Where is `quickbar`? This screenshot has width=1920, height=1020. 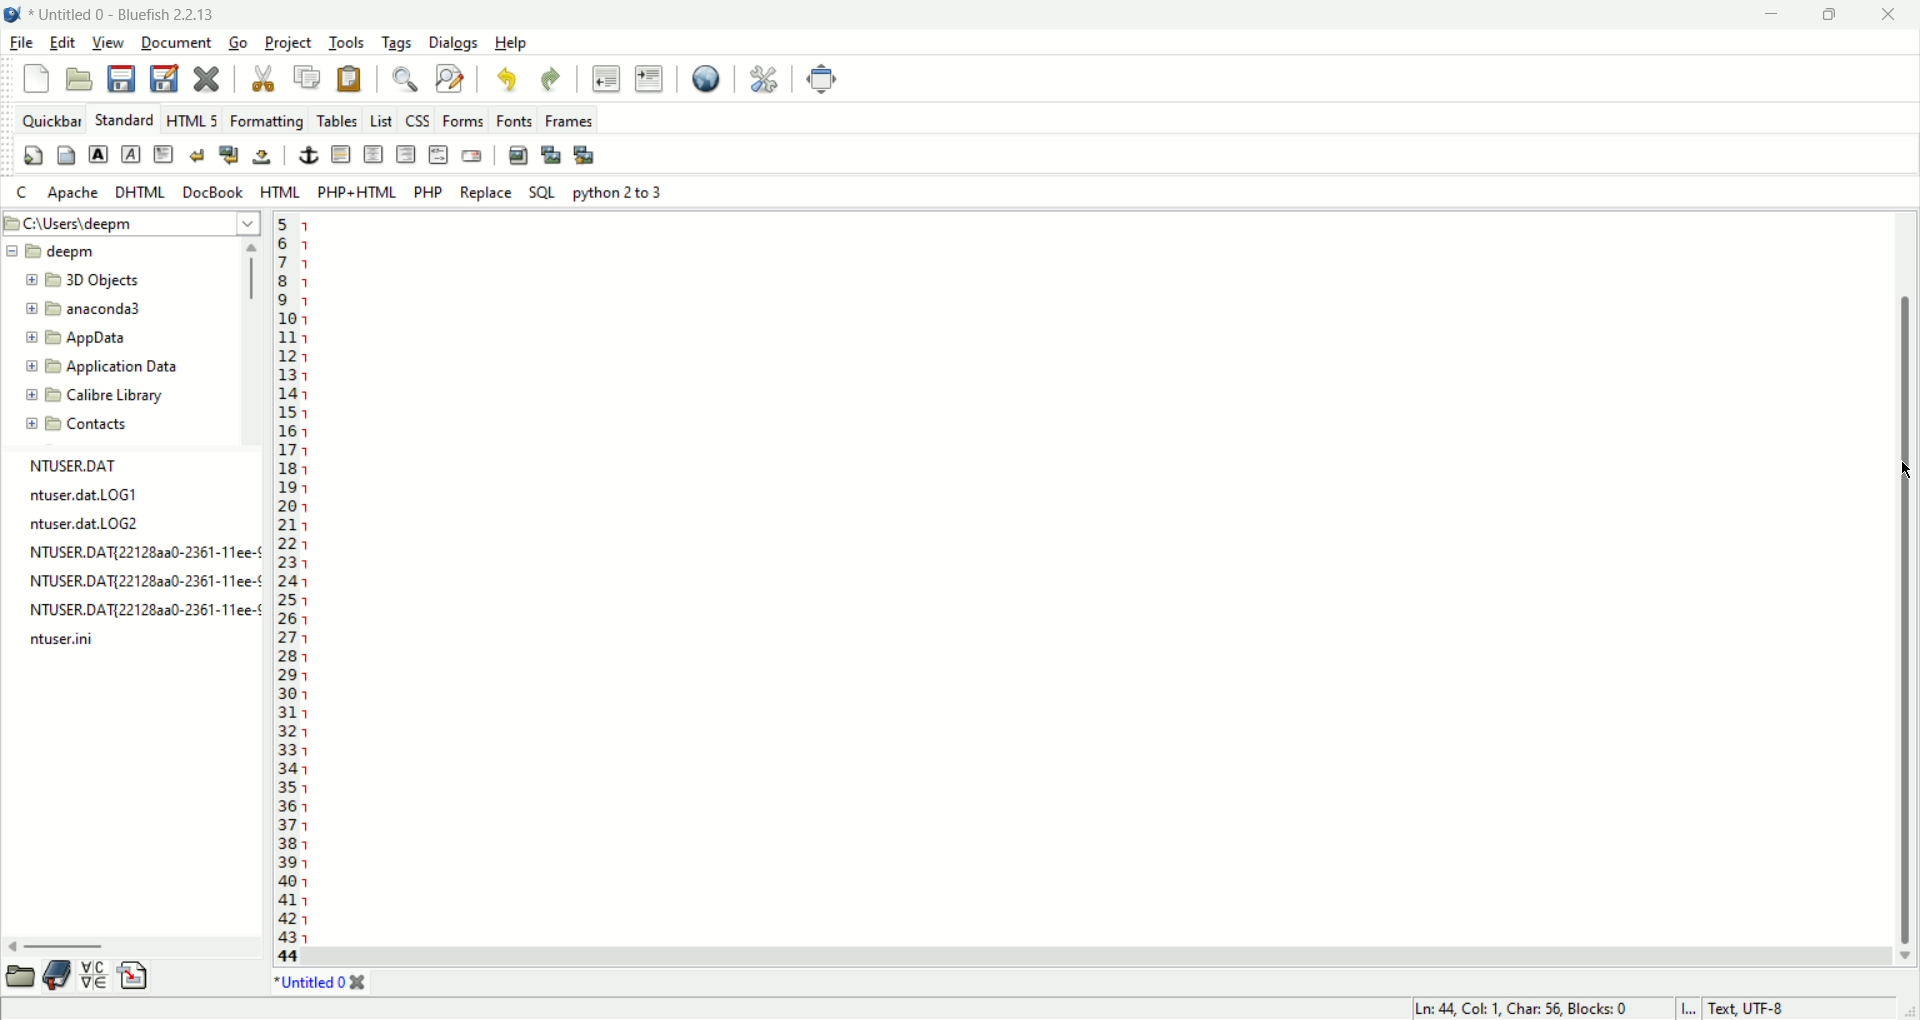 quickbar is located at coordinates (51, 120).